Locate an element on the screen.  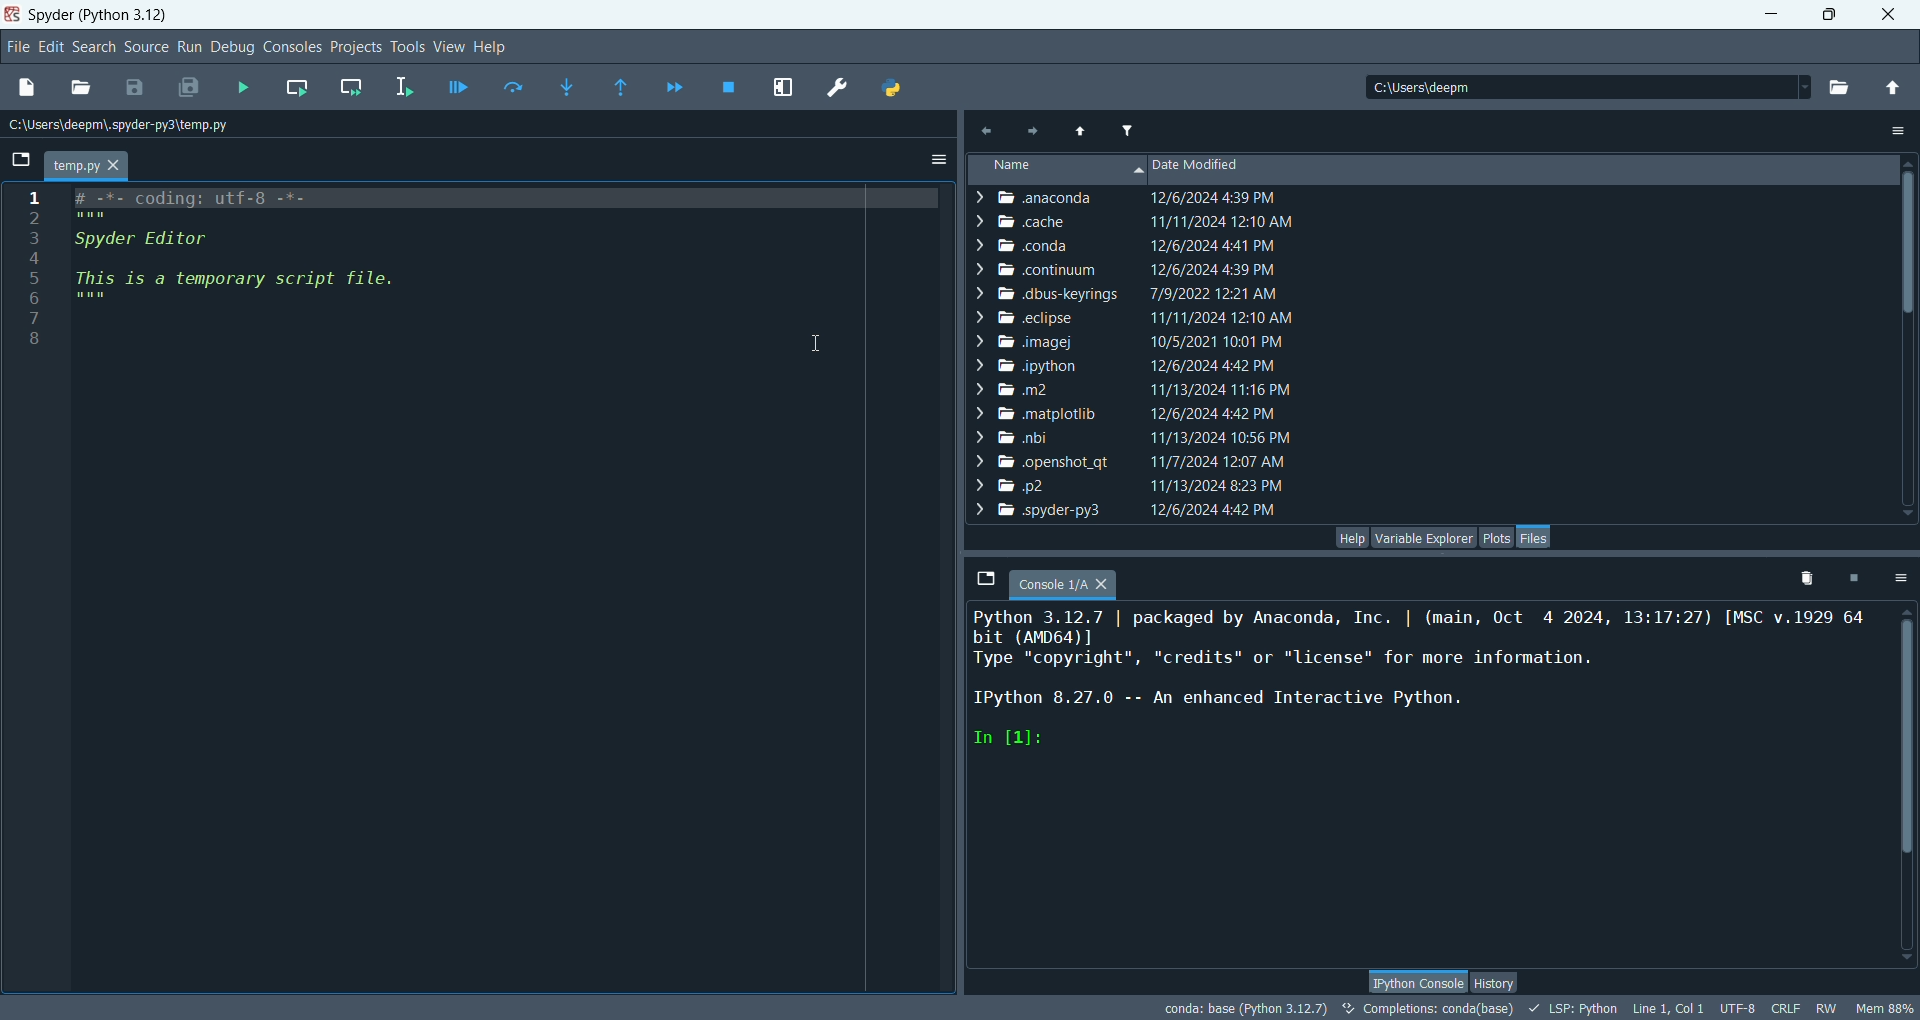
new is located at coordinates (29, 90).